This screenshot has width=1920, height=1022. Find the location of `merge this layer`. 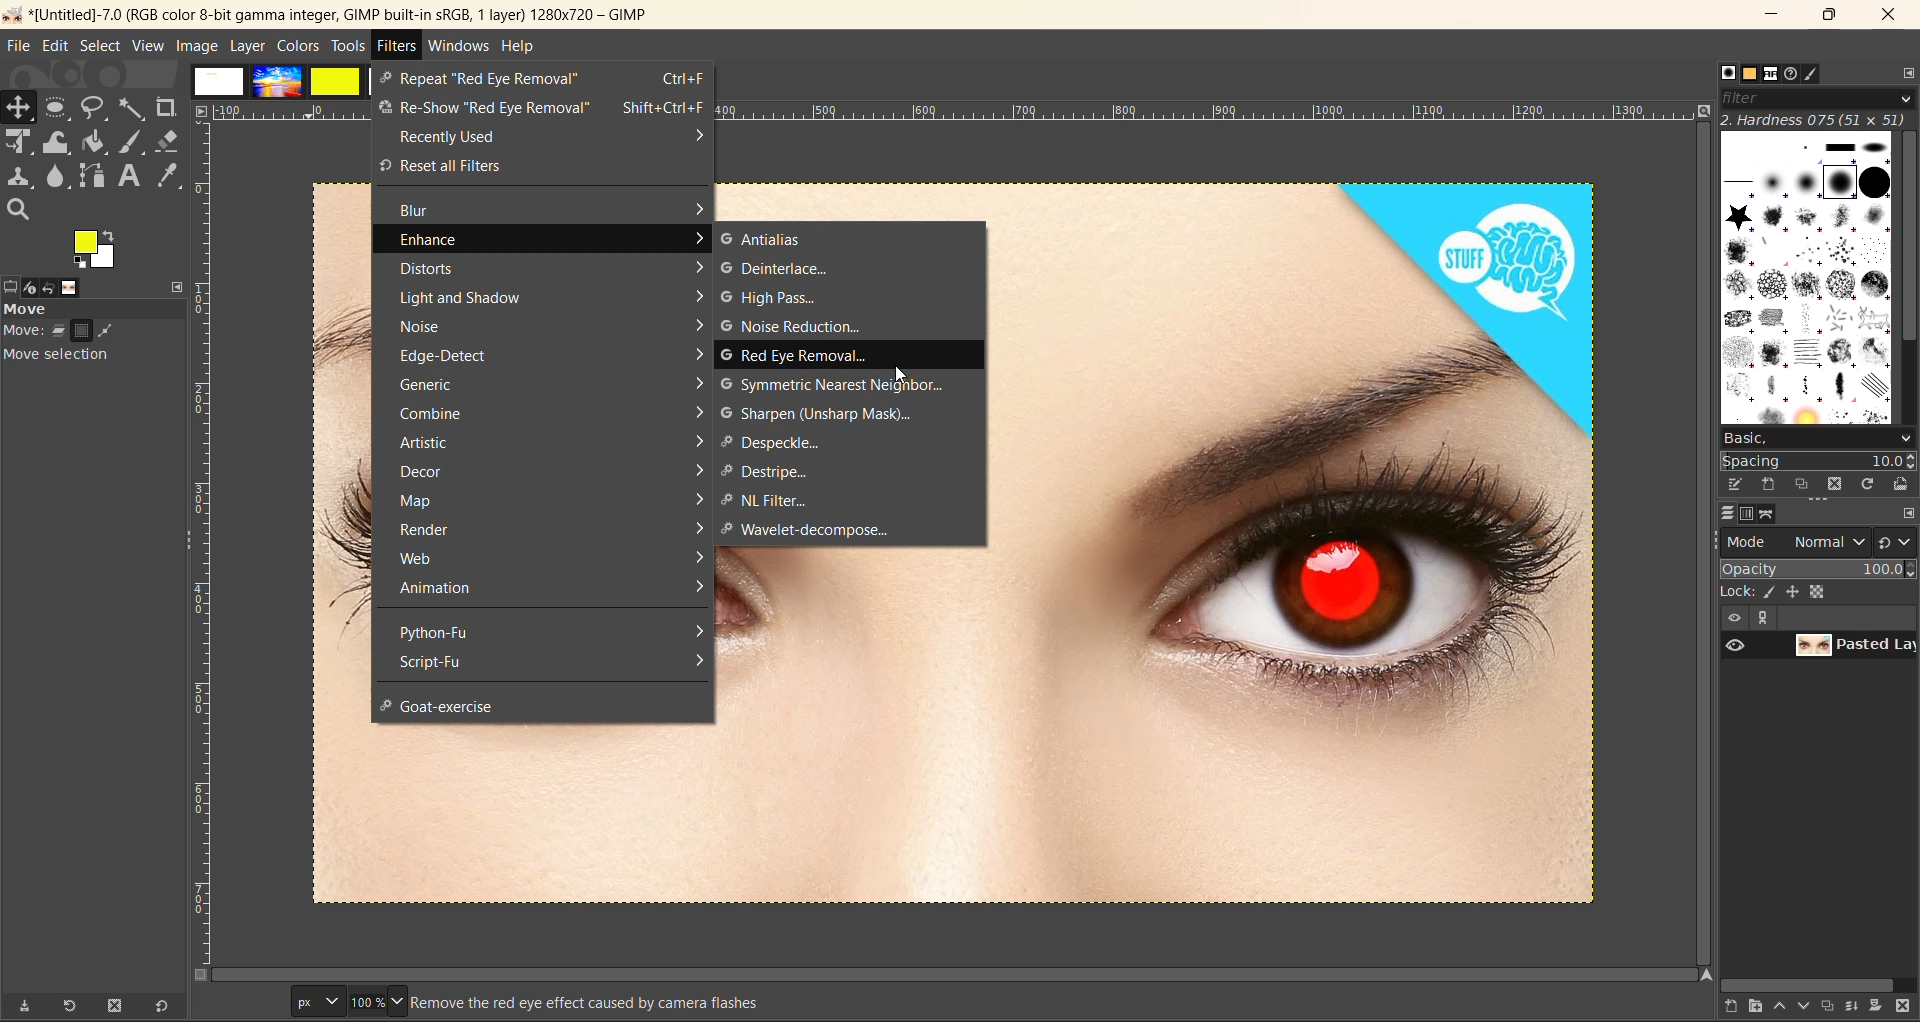

merge this layer is located at coordinates (1855, 1007).